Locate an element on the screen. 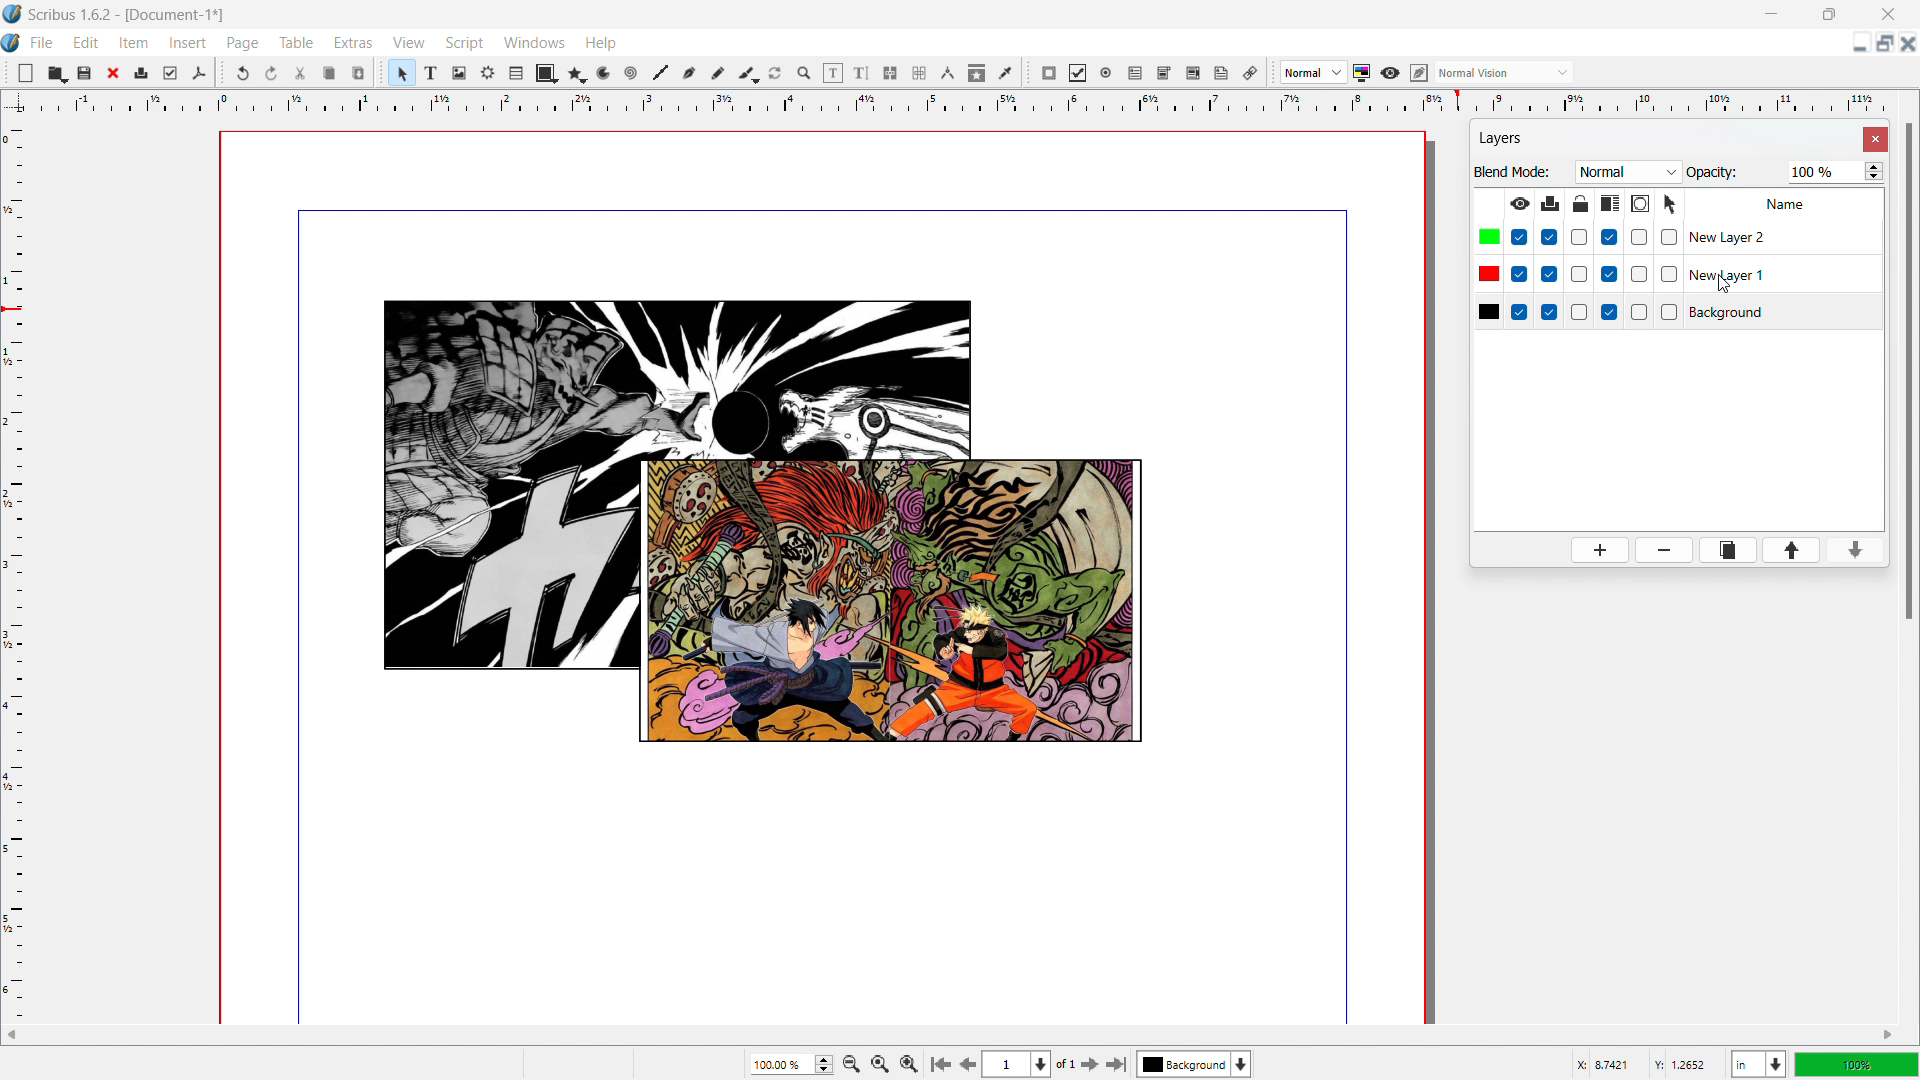  save is located at coordinates (85, 74).